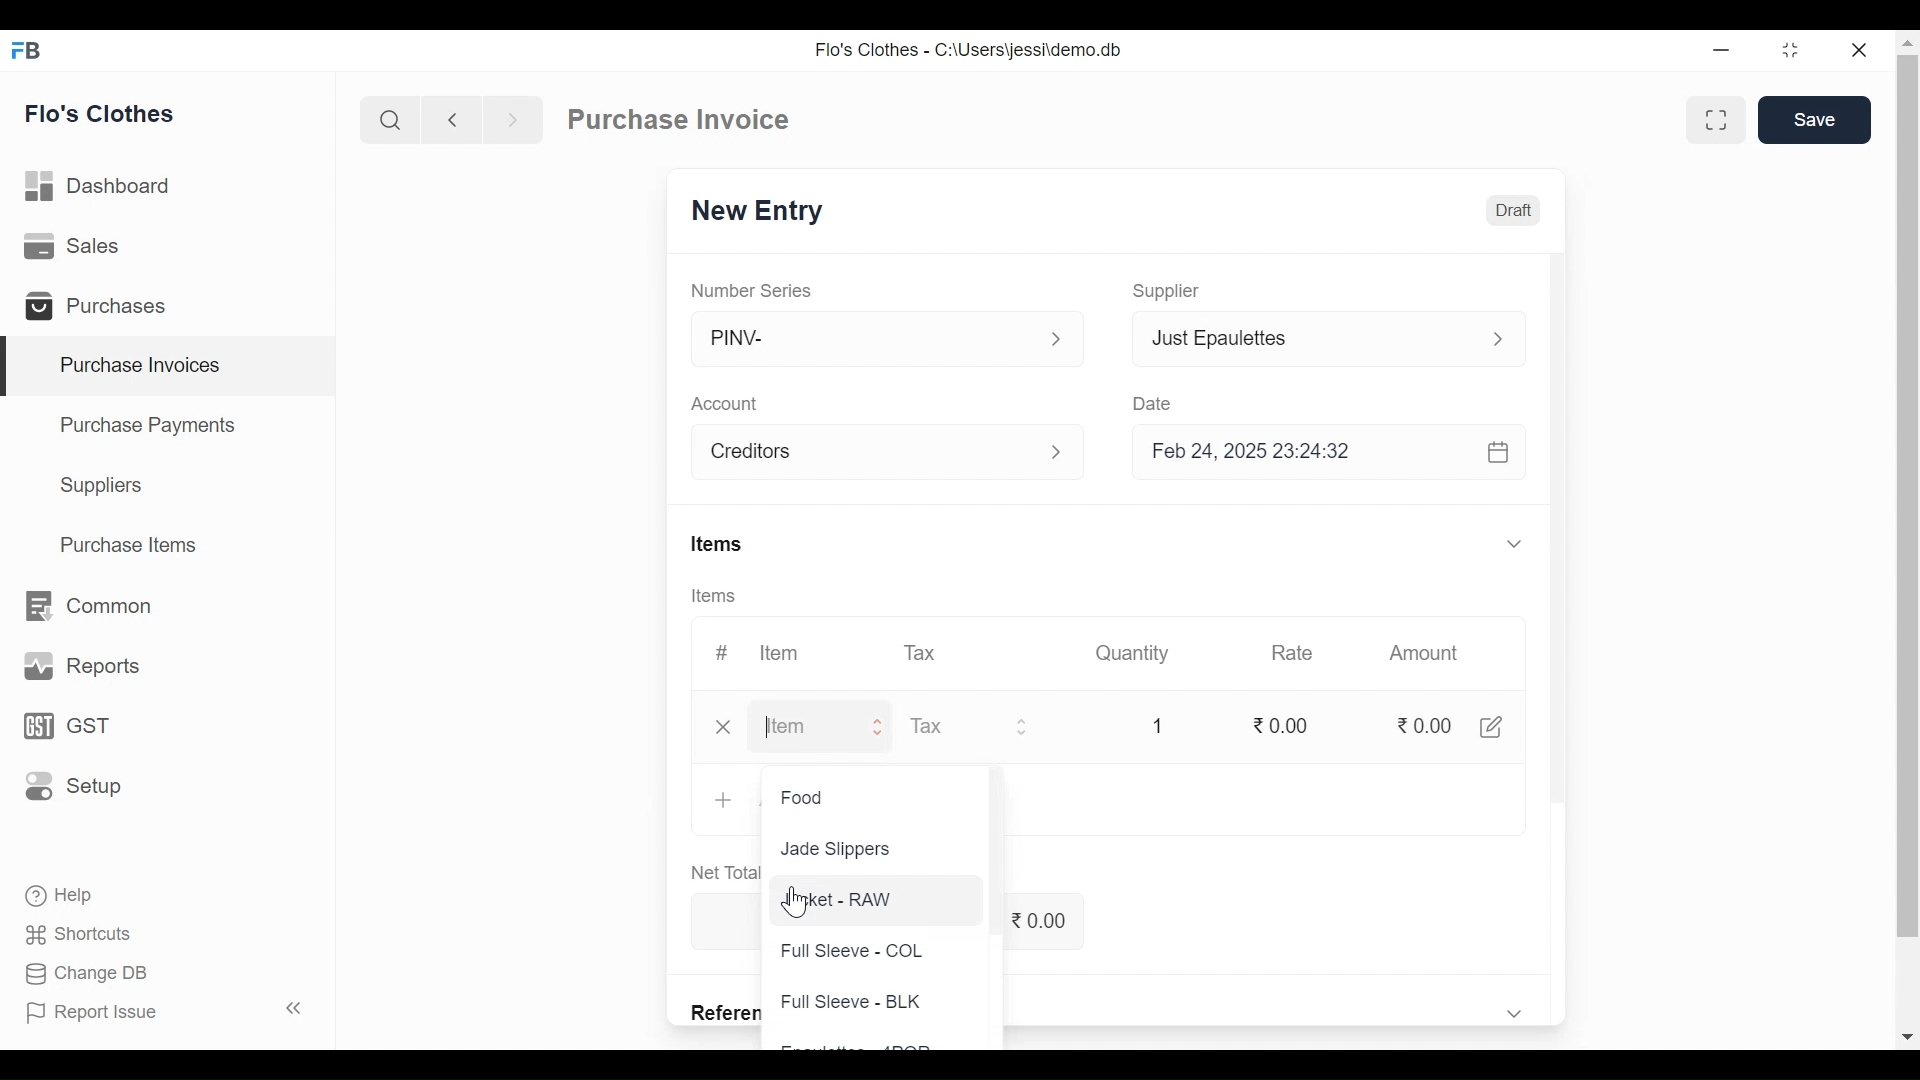  What do you see at coordinates (1296, 653) in the screenshot?
I see `Rate` at bounding box center [1296, 653].